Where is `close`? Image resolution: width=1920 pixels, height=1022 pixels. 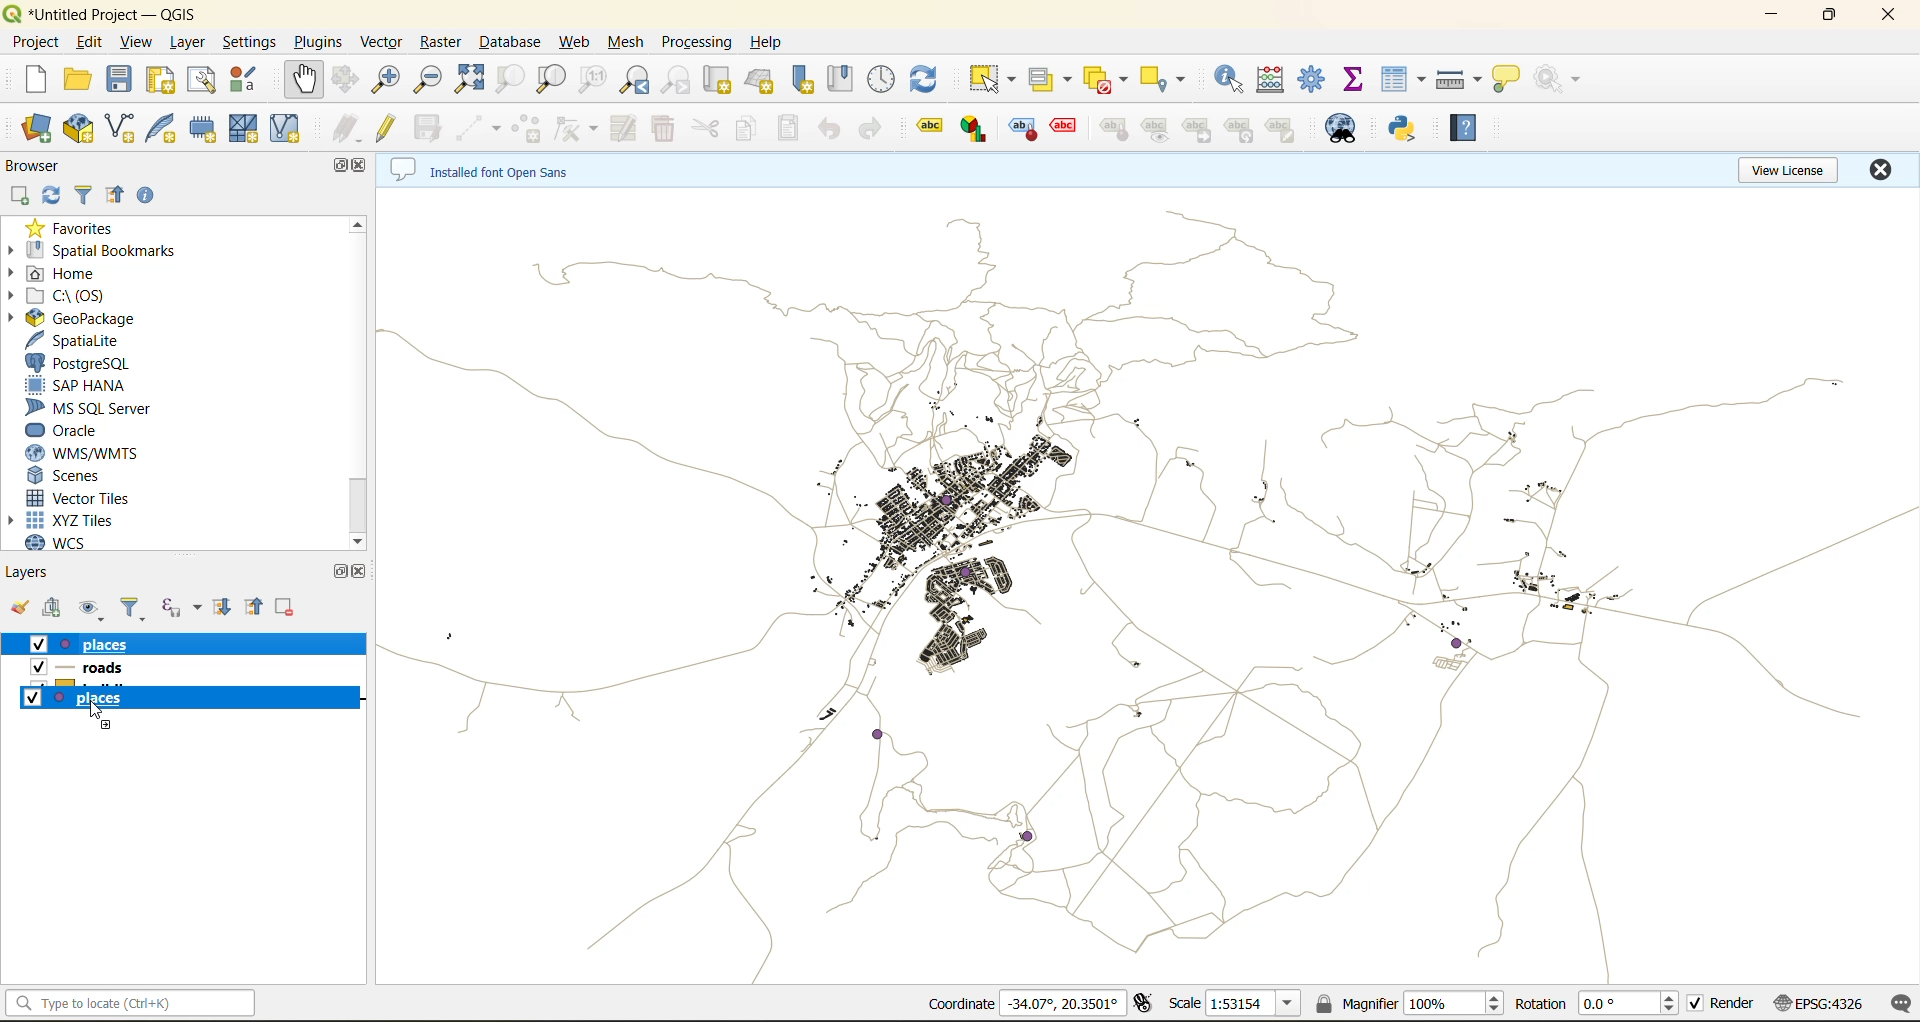
close is located at coordinates (1877, 172).